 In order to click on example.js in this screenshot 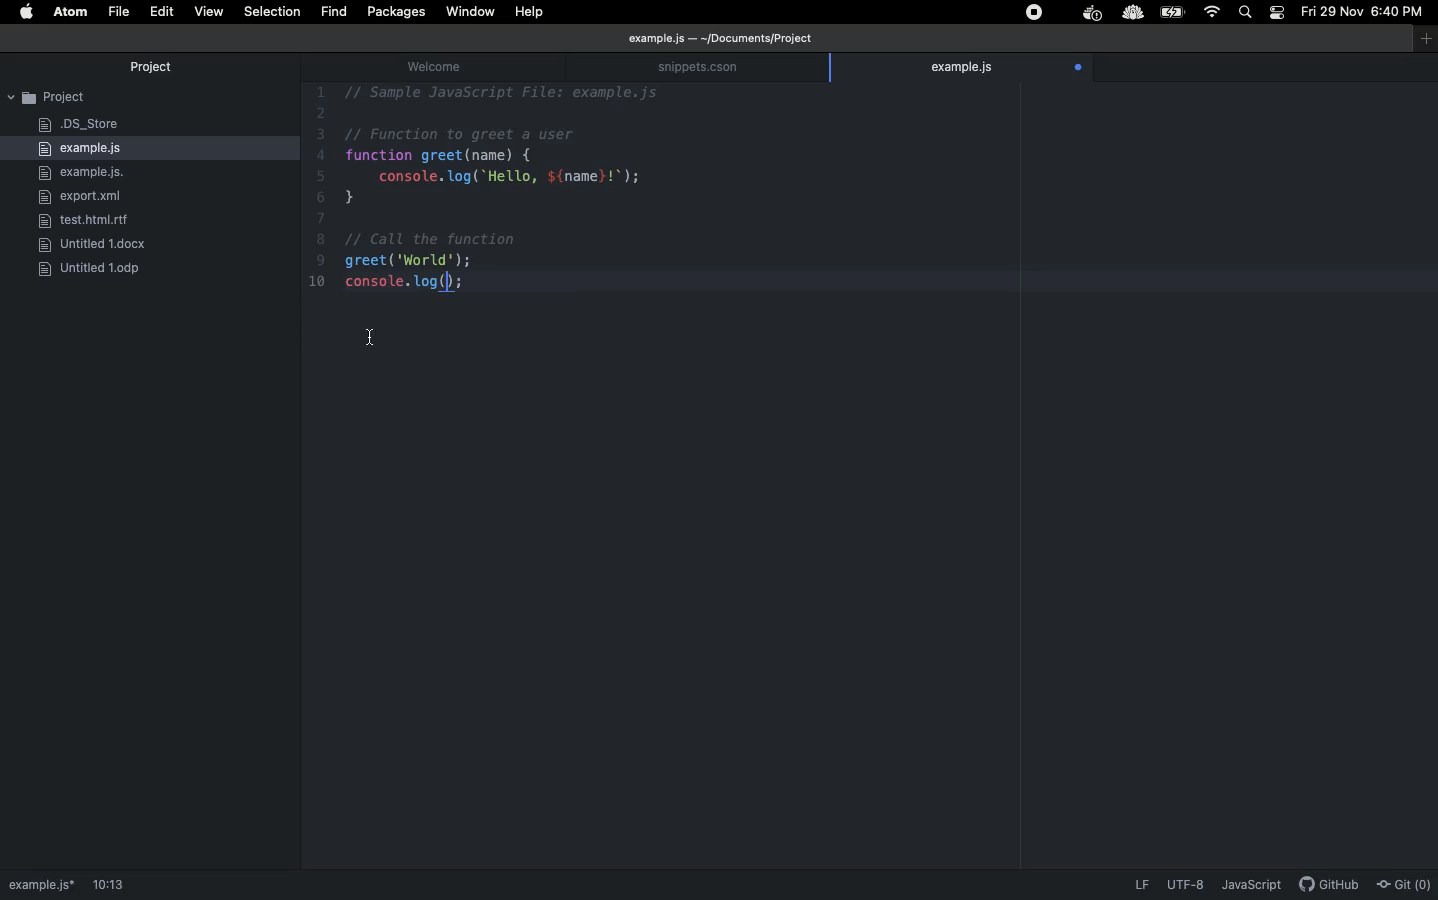, I will do `click(966, 67)`.